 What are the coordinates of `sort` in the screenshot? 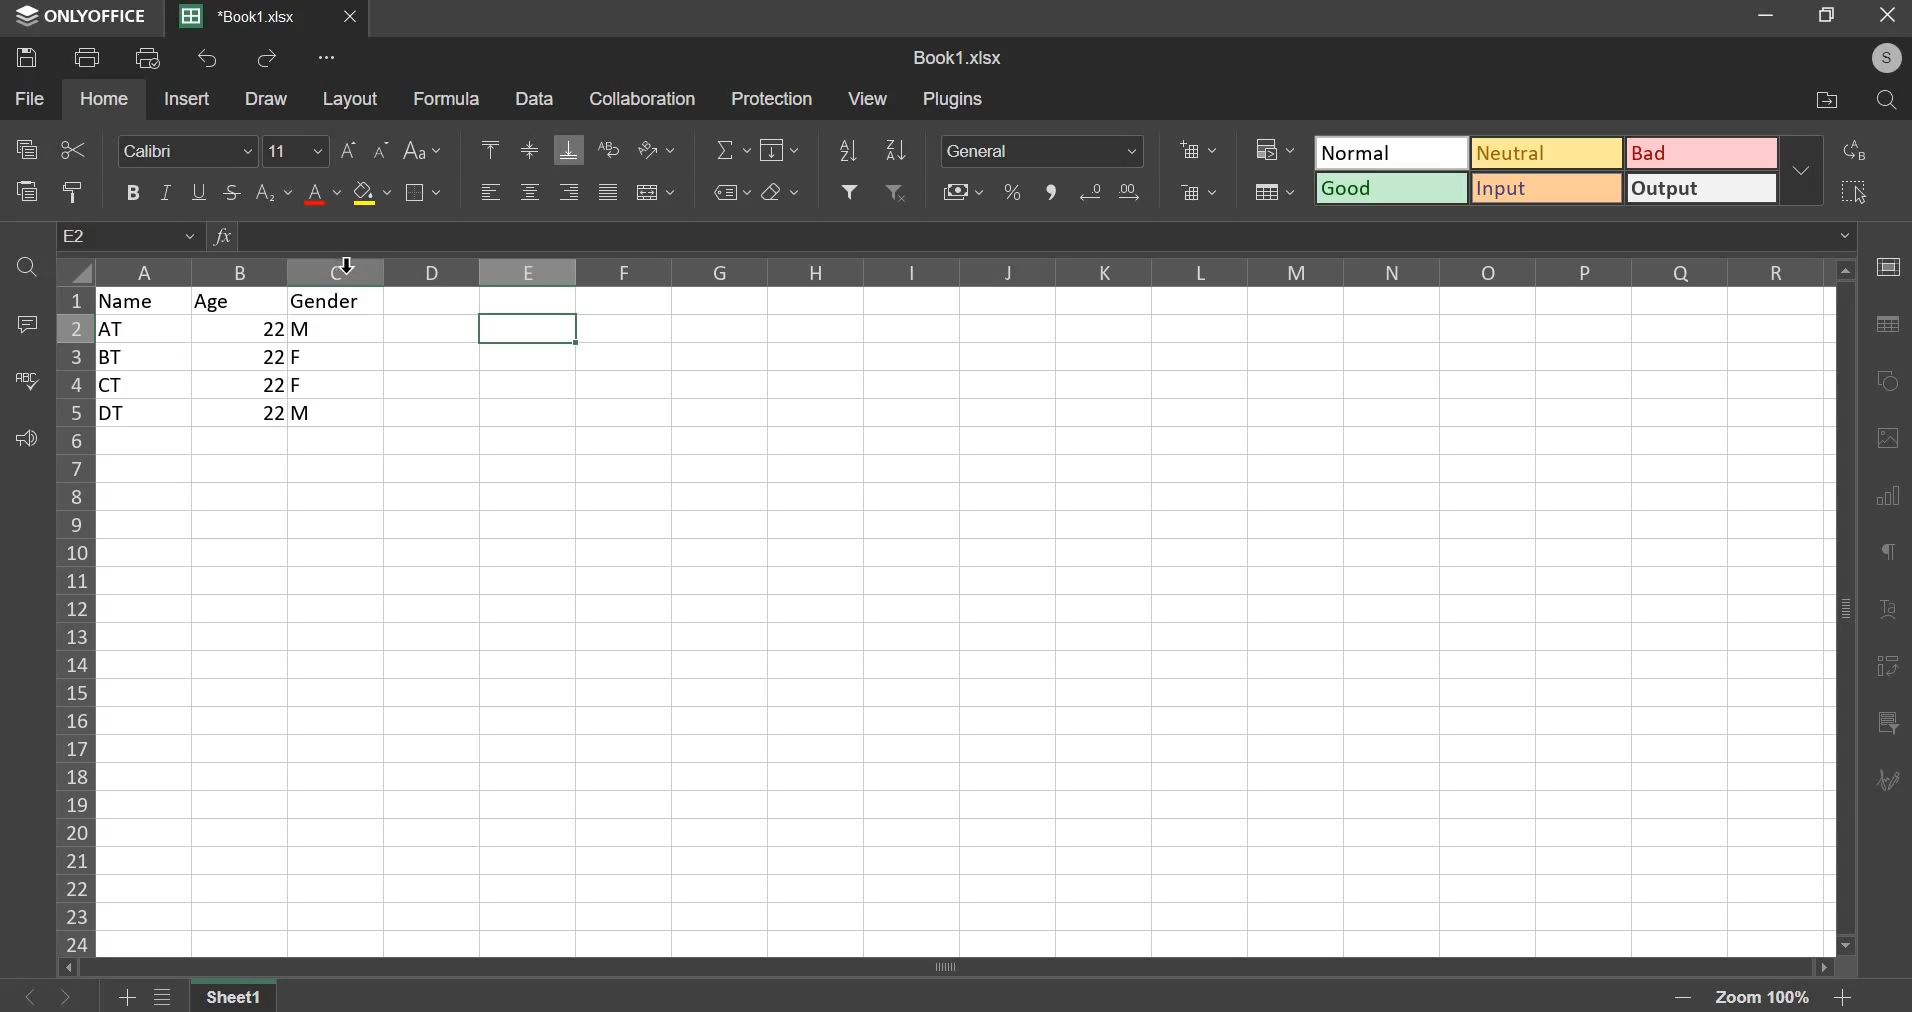 It's located at (846, 150).